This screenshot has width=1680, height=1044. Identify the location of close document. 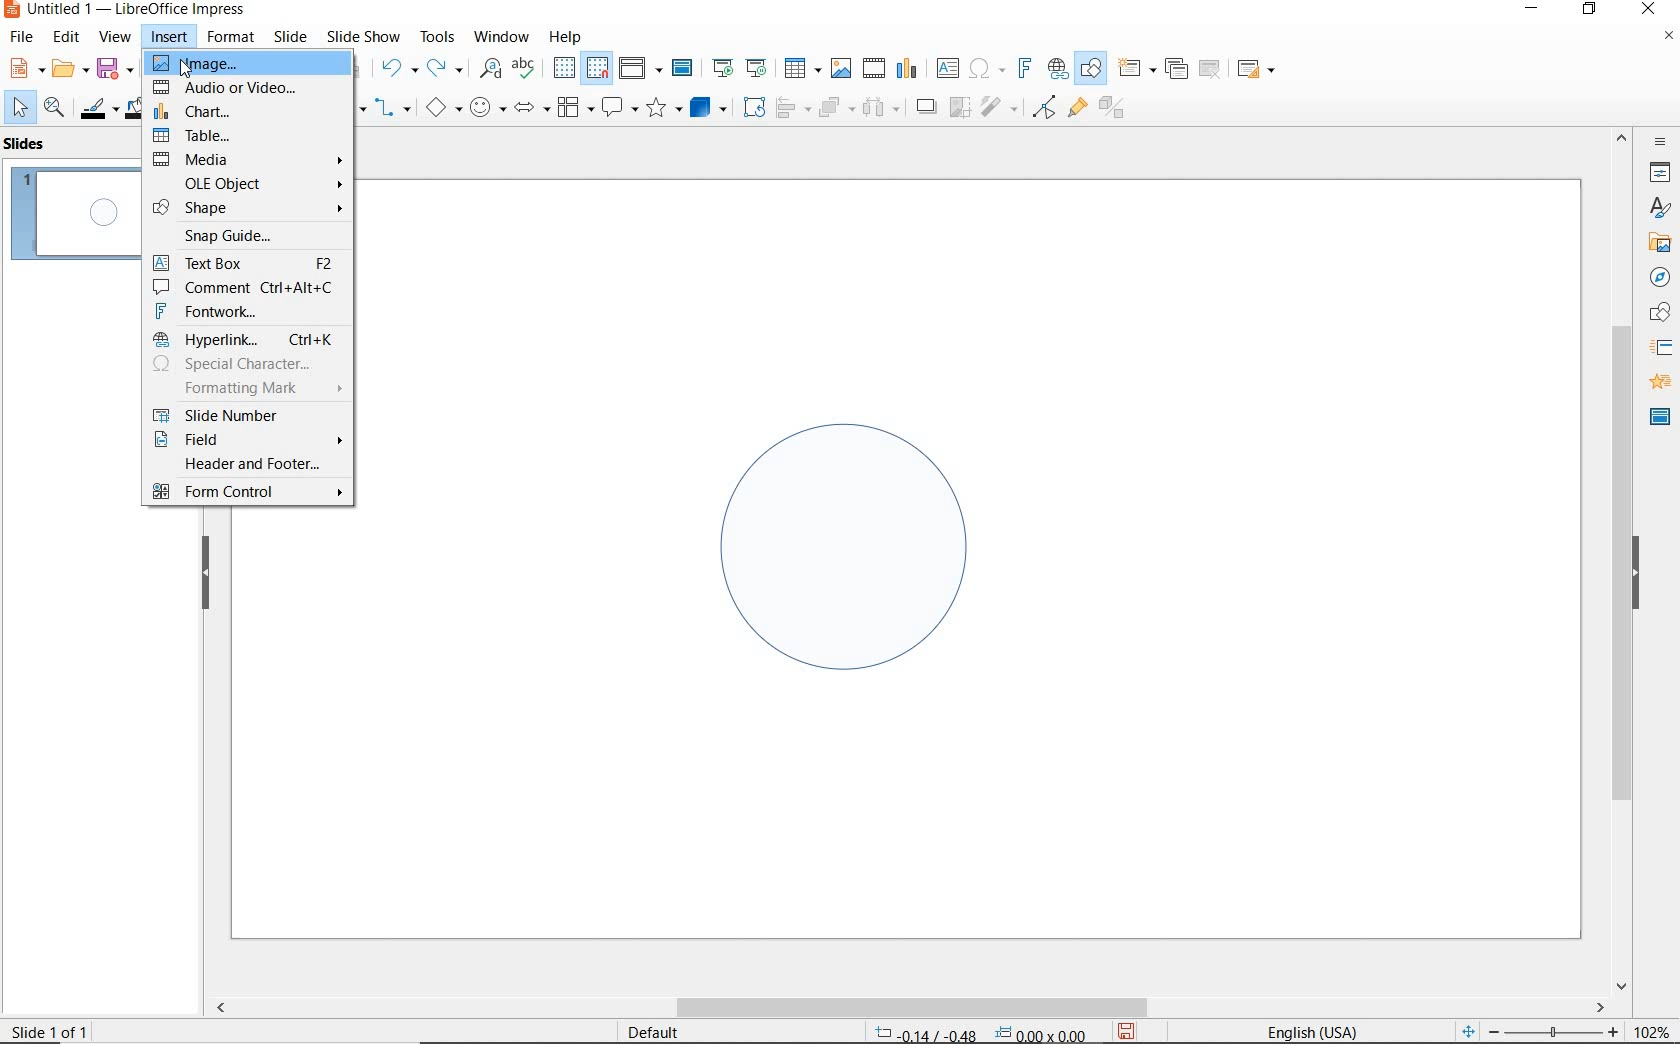
(1668, 40).